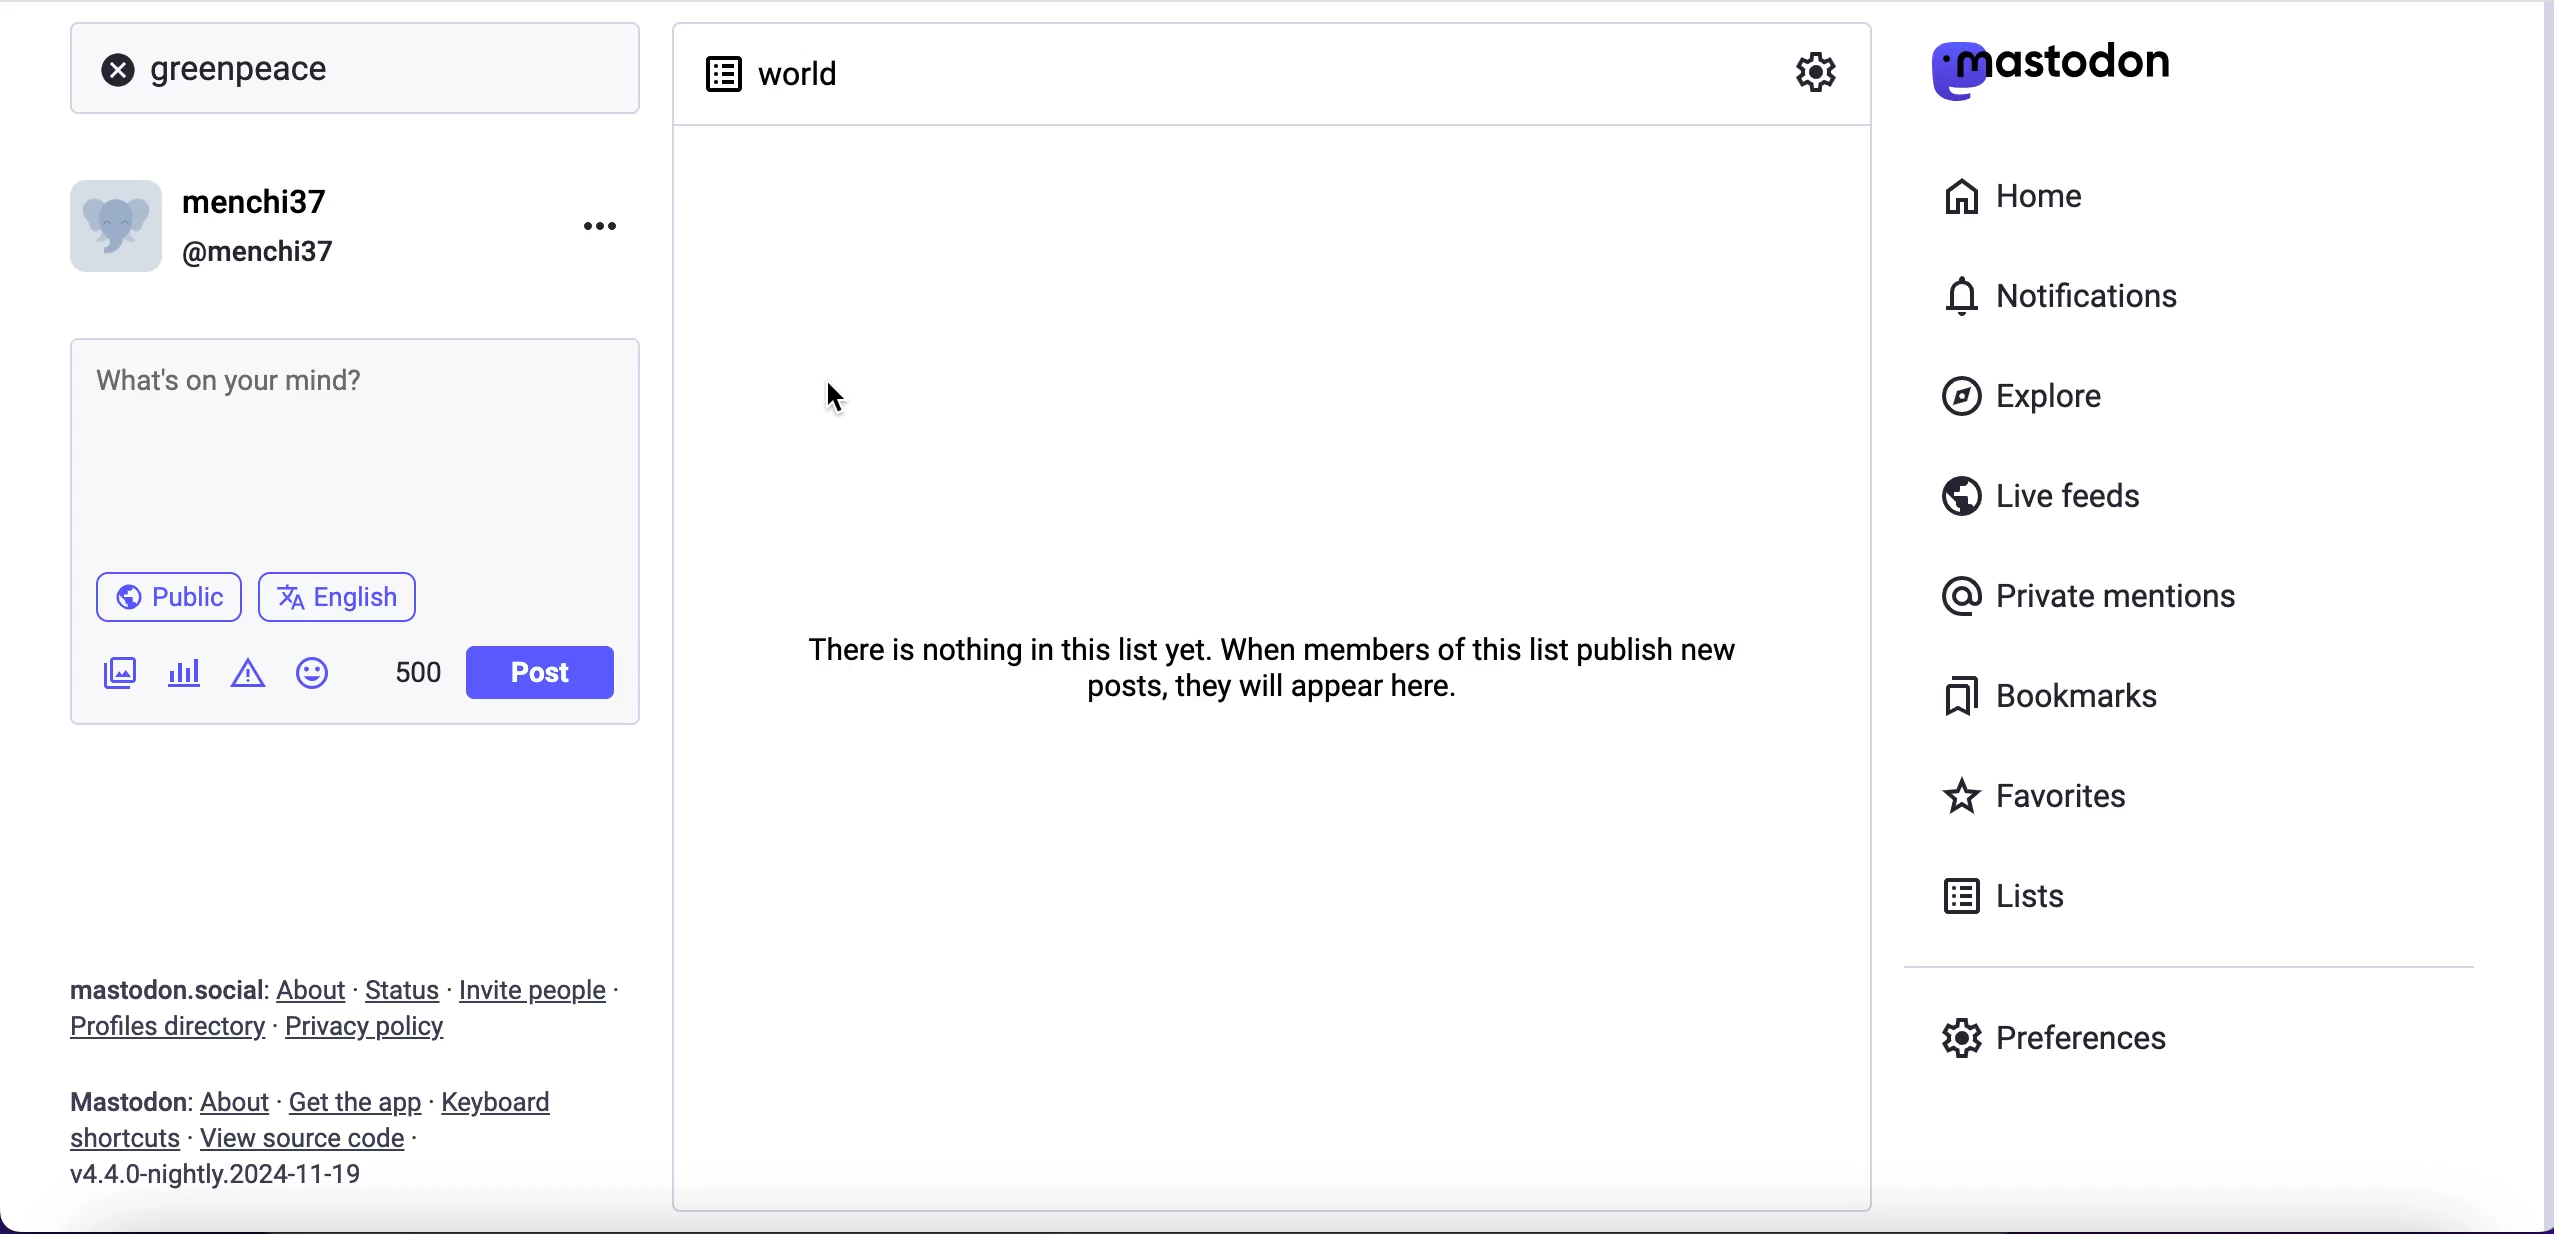 The image size is (2554, 1234). What do you see at coordinates (118, 71) in the screenshot?
I see `close` at bounding box center [118, 71].